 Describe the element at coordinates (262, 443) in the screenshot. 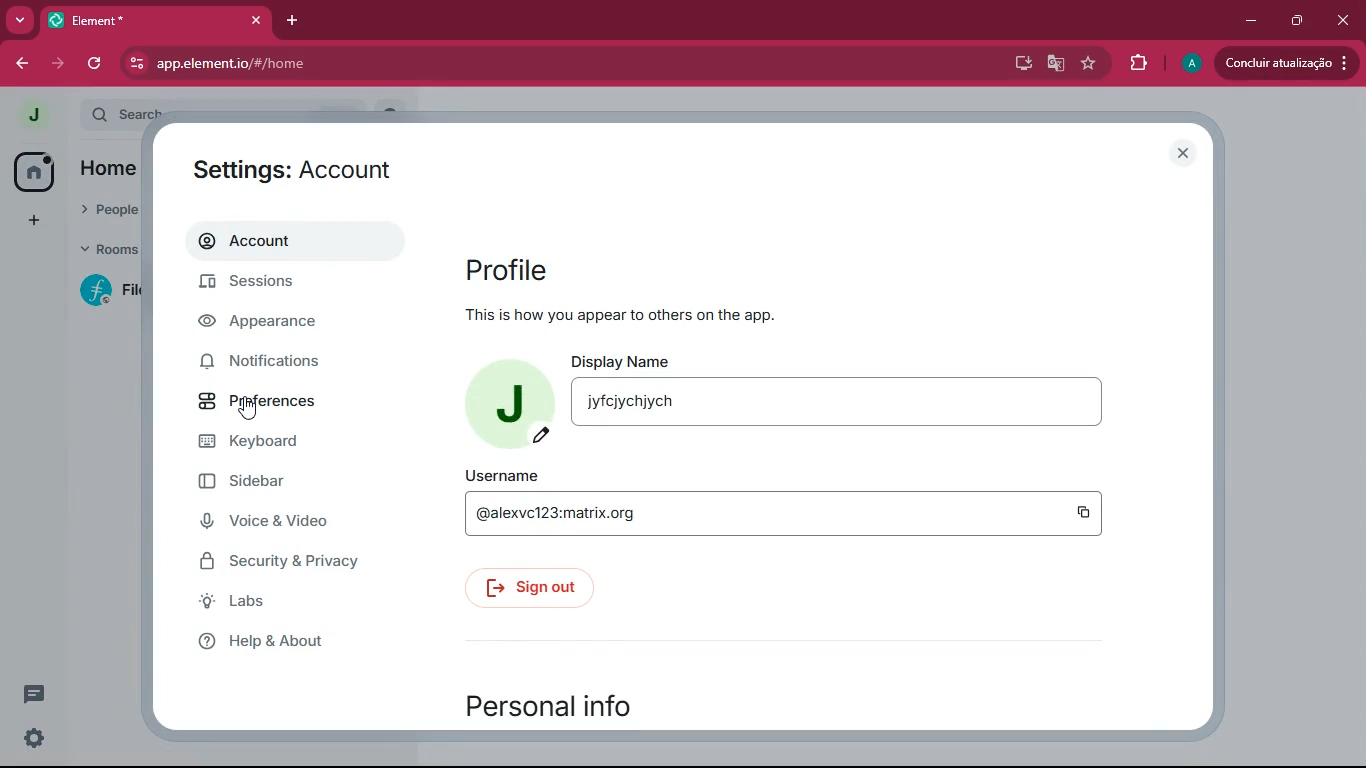

I see `keyboard` at that location.